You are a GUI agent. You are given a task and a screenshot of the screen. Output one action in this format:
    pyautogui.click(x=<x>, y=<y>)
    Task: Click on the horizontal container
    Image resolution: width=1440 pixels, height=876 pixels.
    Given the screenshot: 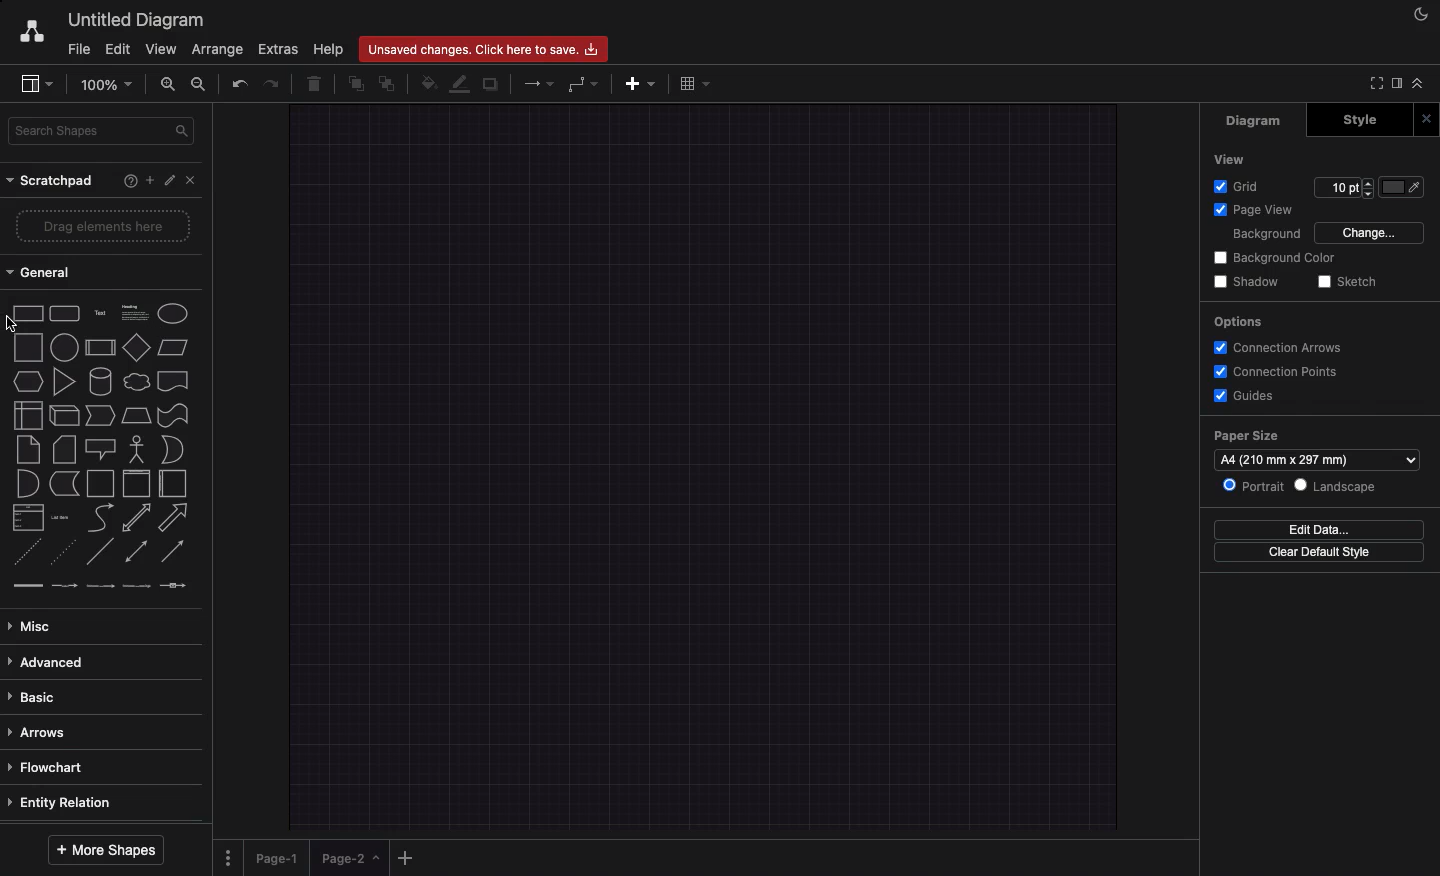 What is the action you would take?
    pyautogui.click(x=171, y=484)
    